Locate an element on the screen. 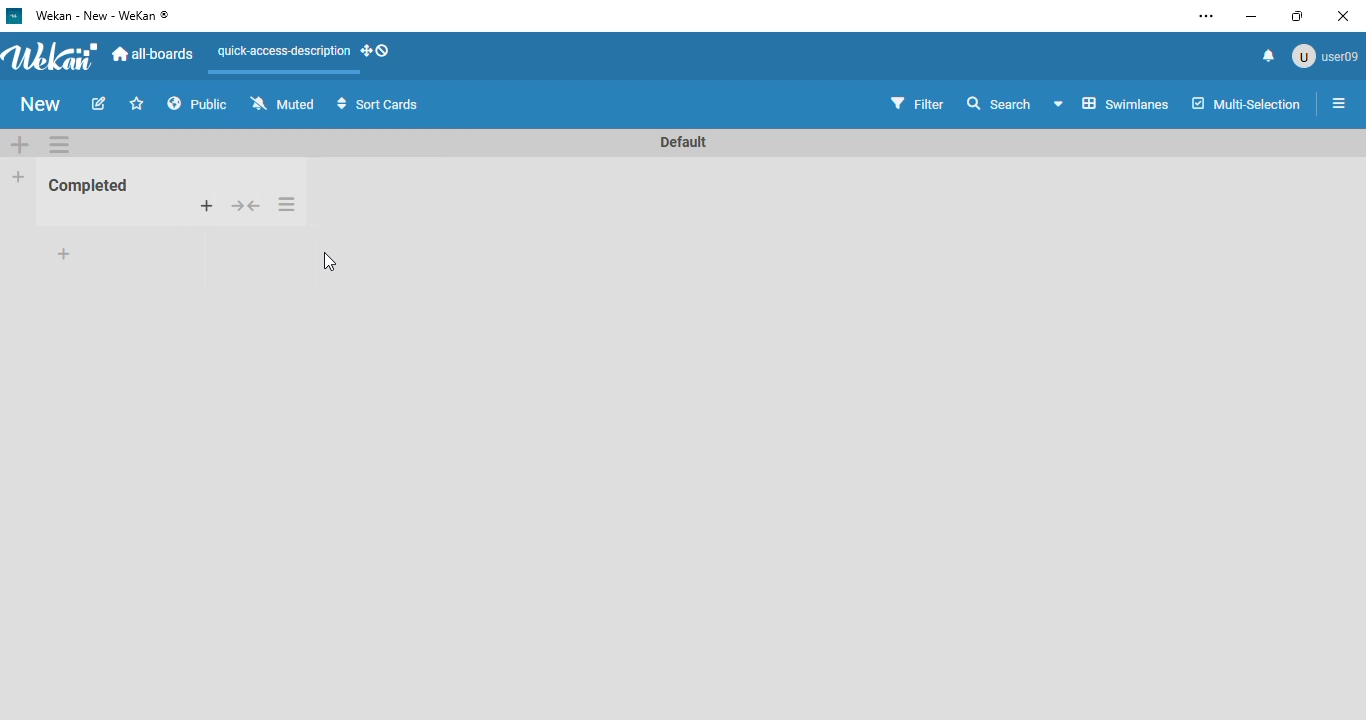 This screenshot has height=720, width=1366. Default is located at coordinates (683, 141).